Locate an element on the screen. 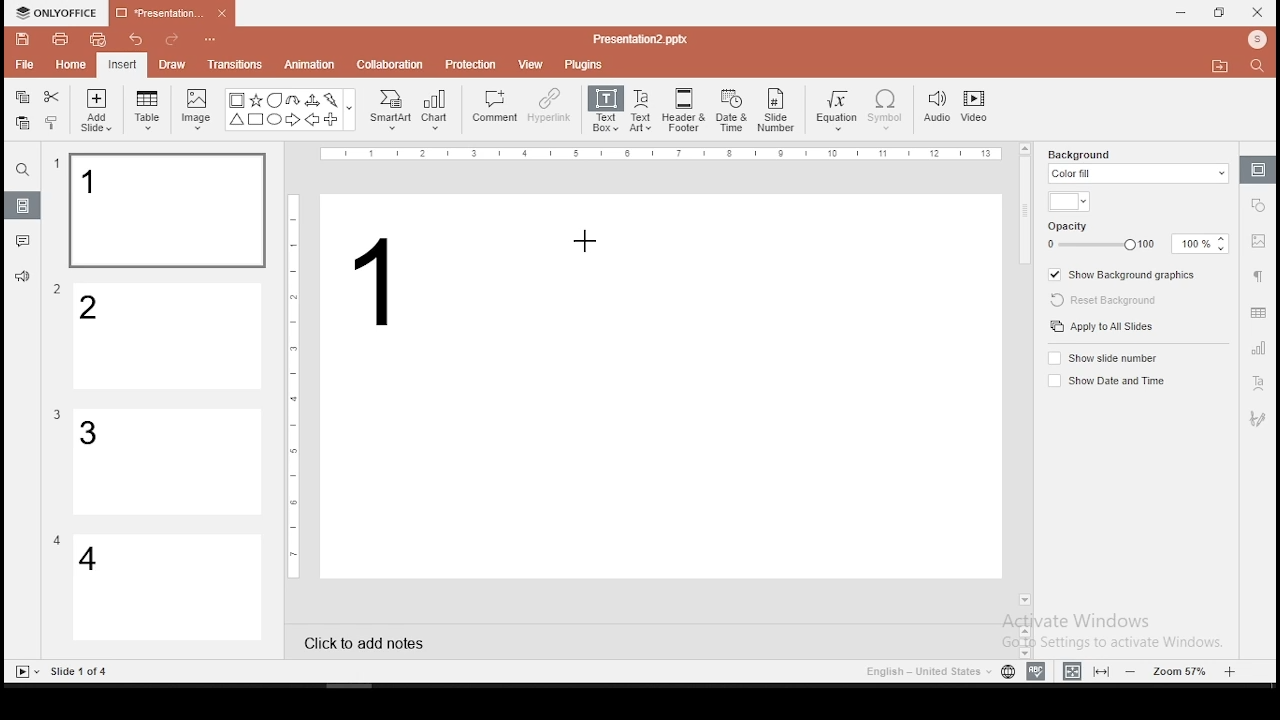 The image size is (1280, 720). slide 1 is located at coordinates (166, 211).